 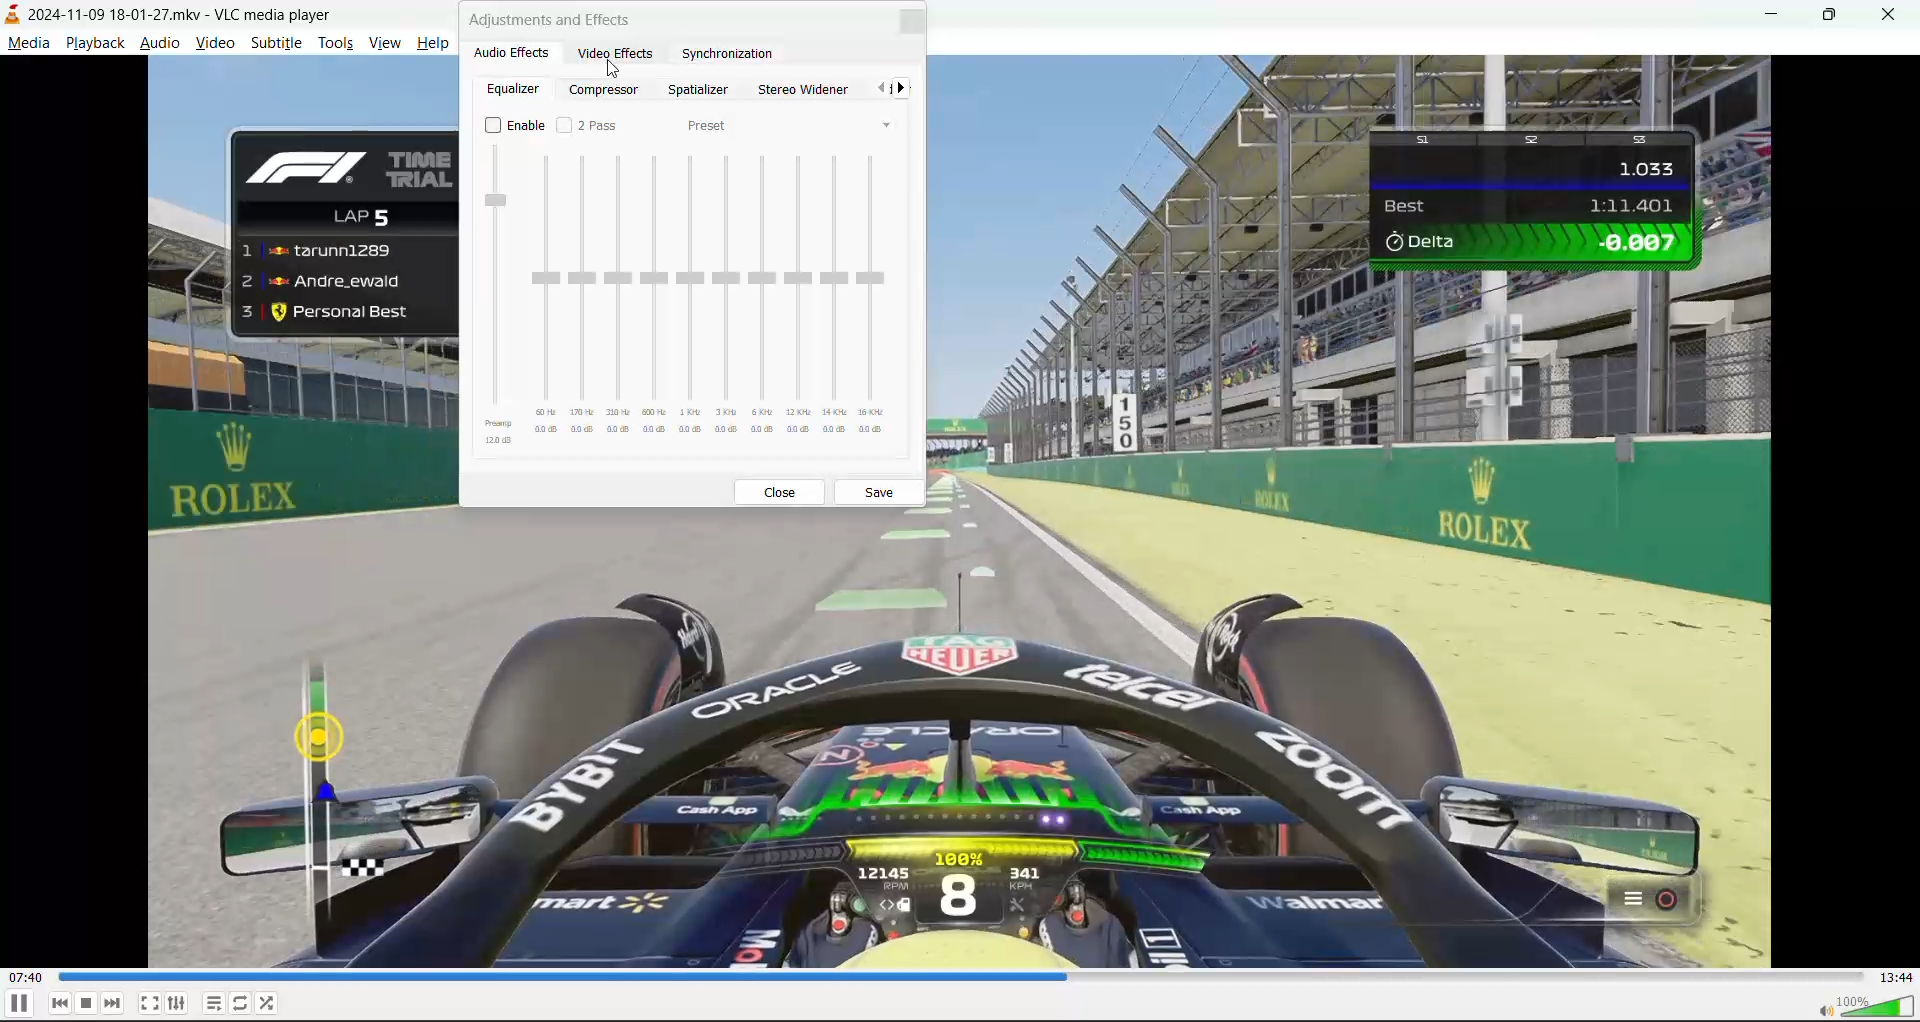 What do you see at coordinates (388, 41) in the screenshot?
I see `view` at bounding box center [388, 41].